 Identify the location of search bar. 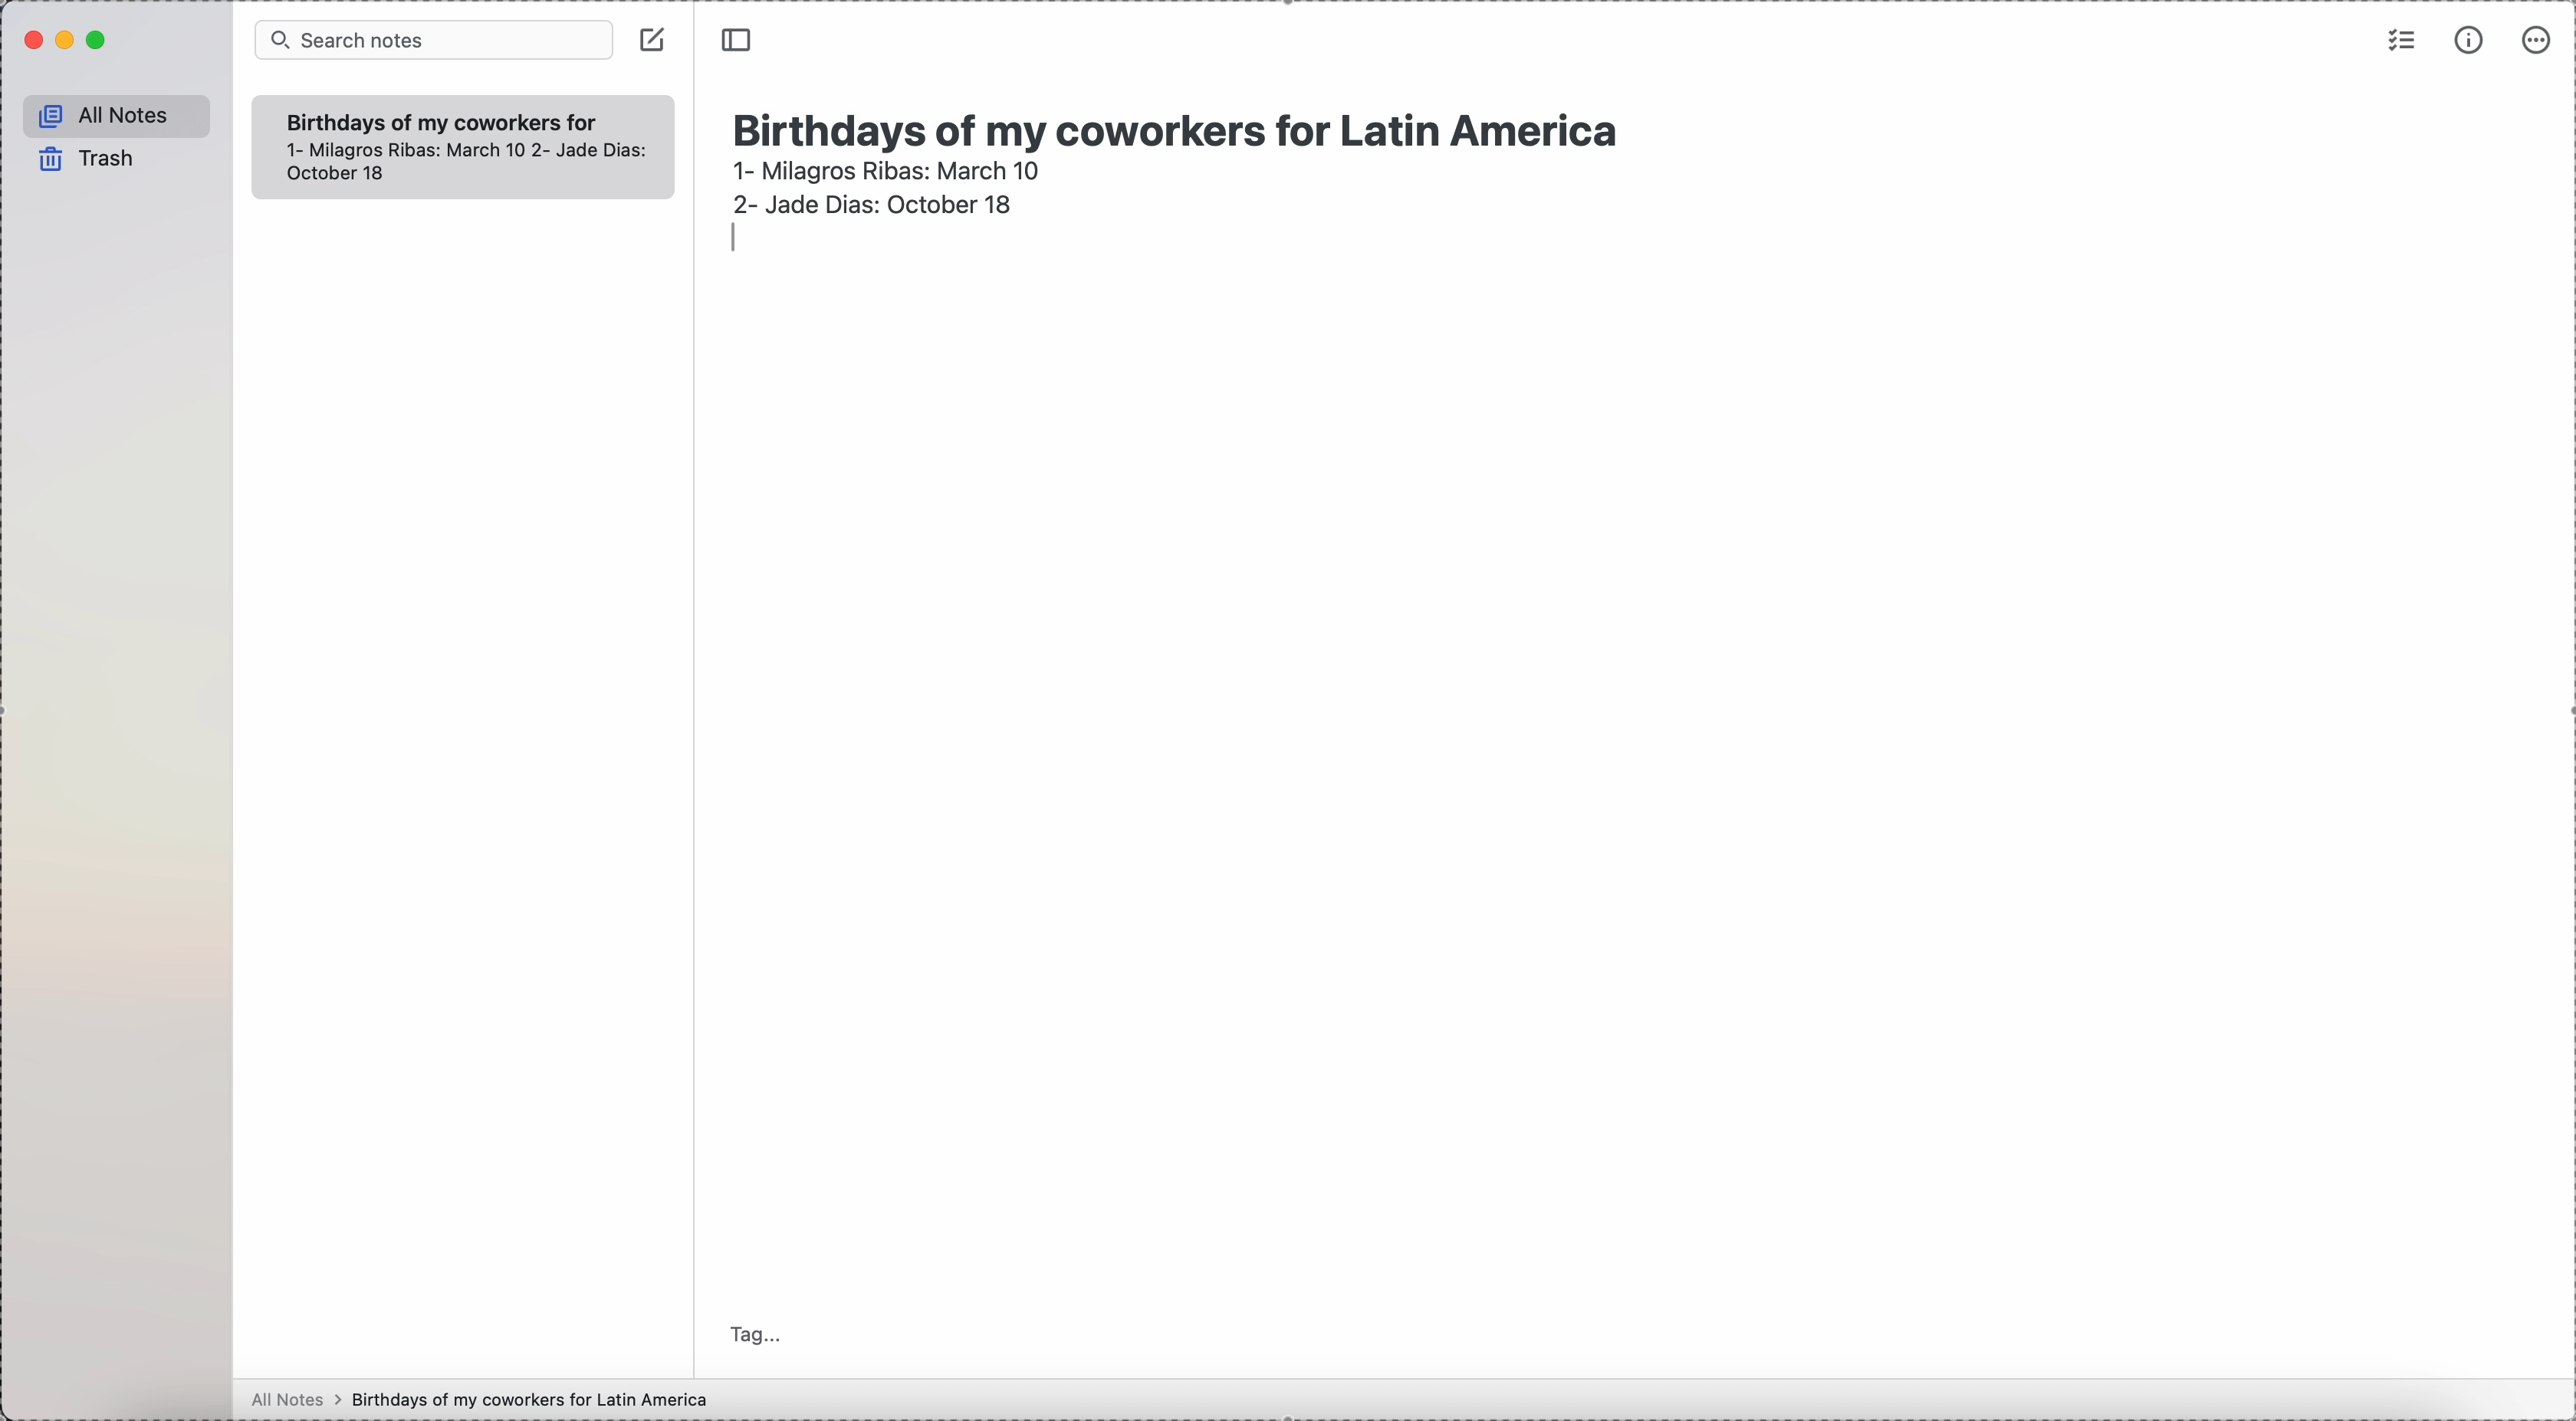
(433, 41).